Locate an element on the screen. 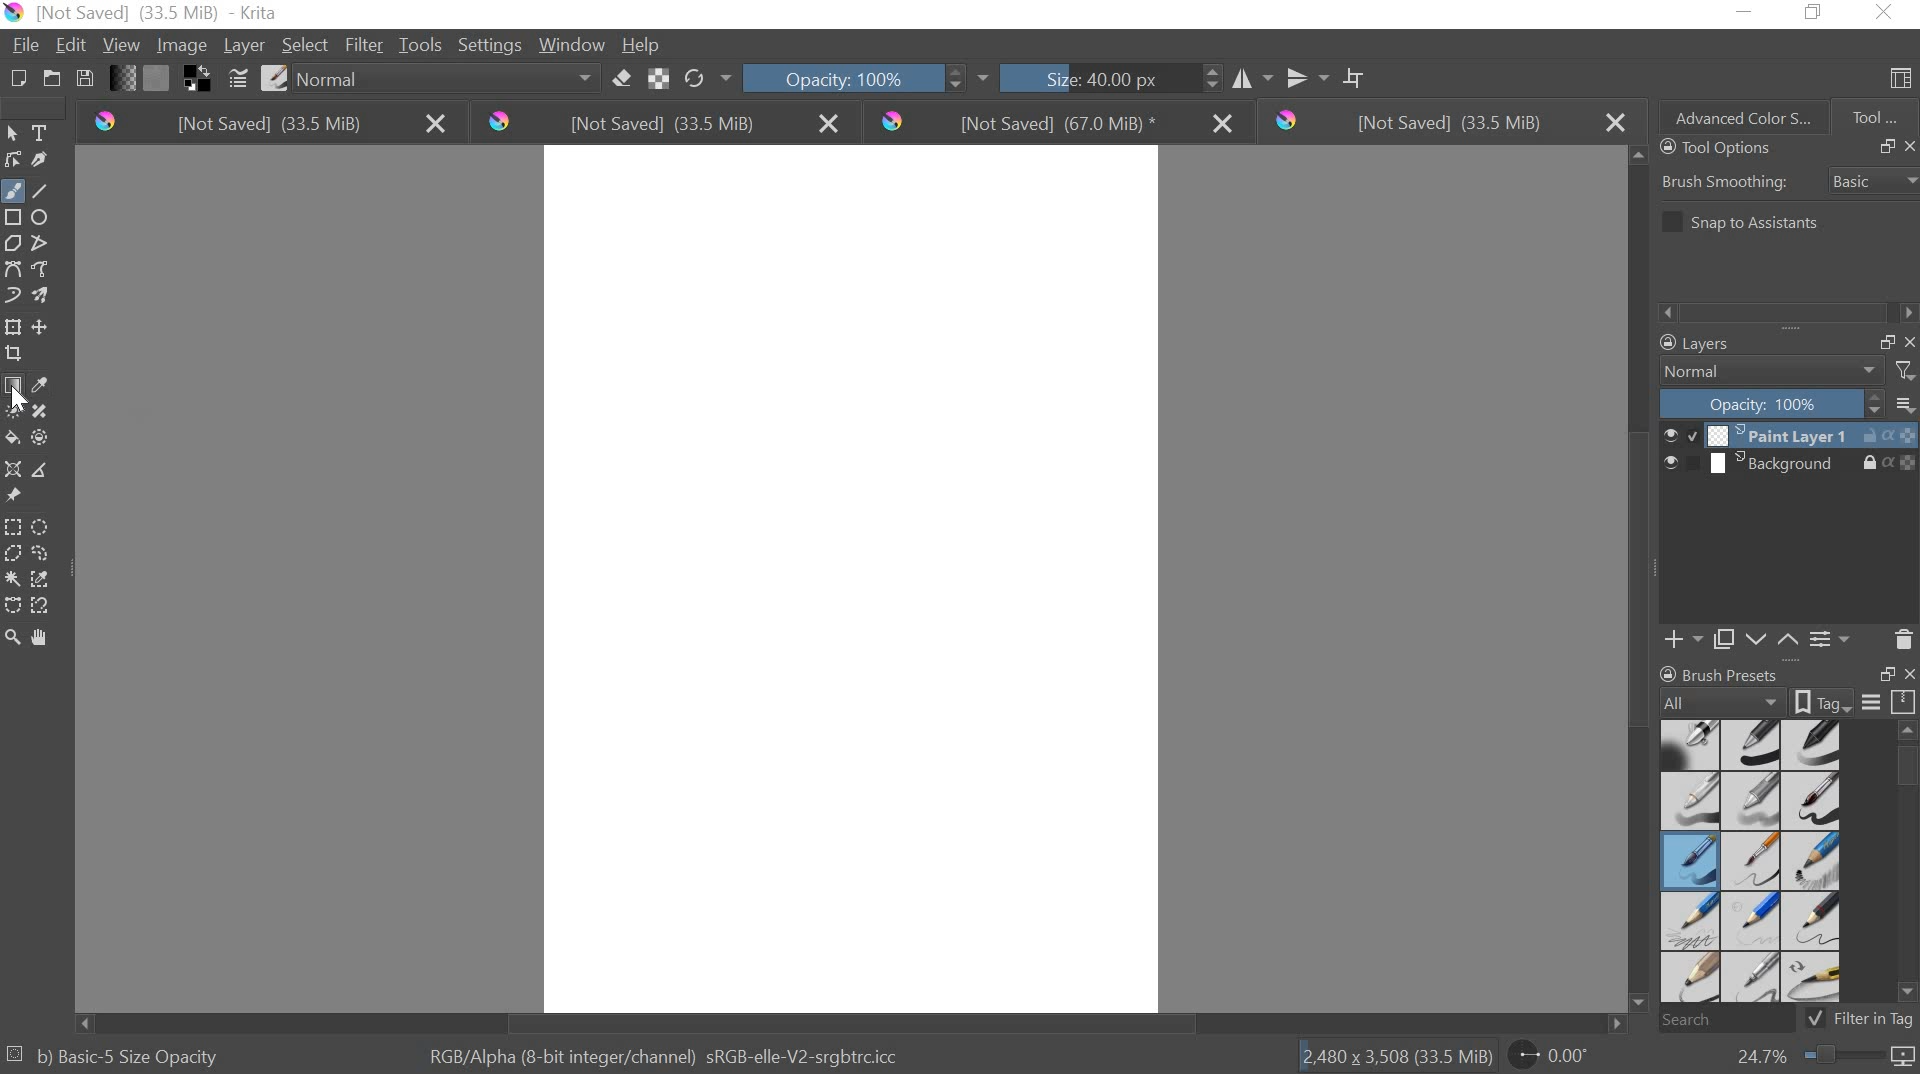  CLOSE is located at coordinates (1907, 675).